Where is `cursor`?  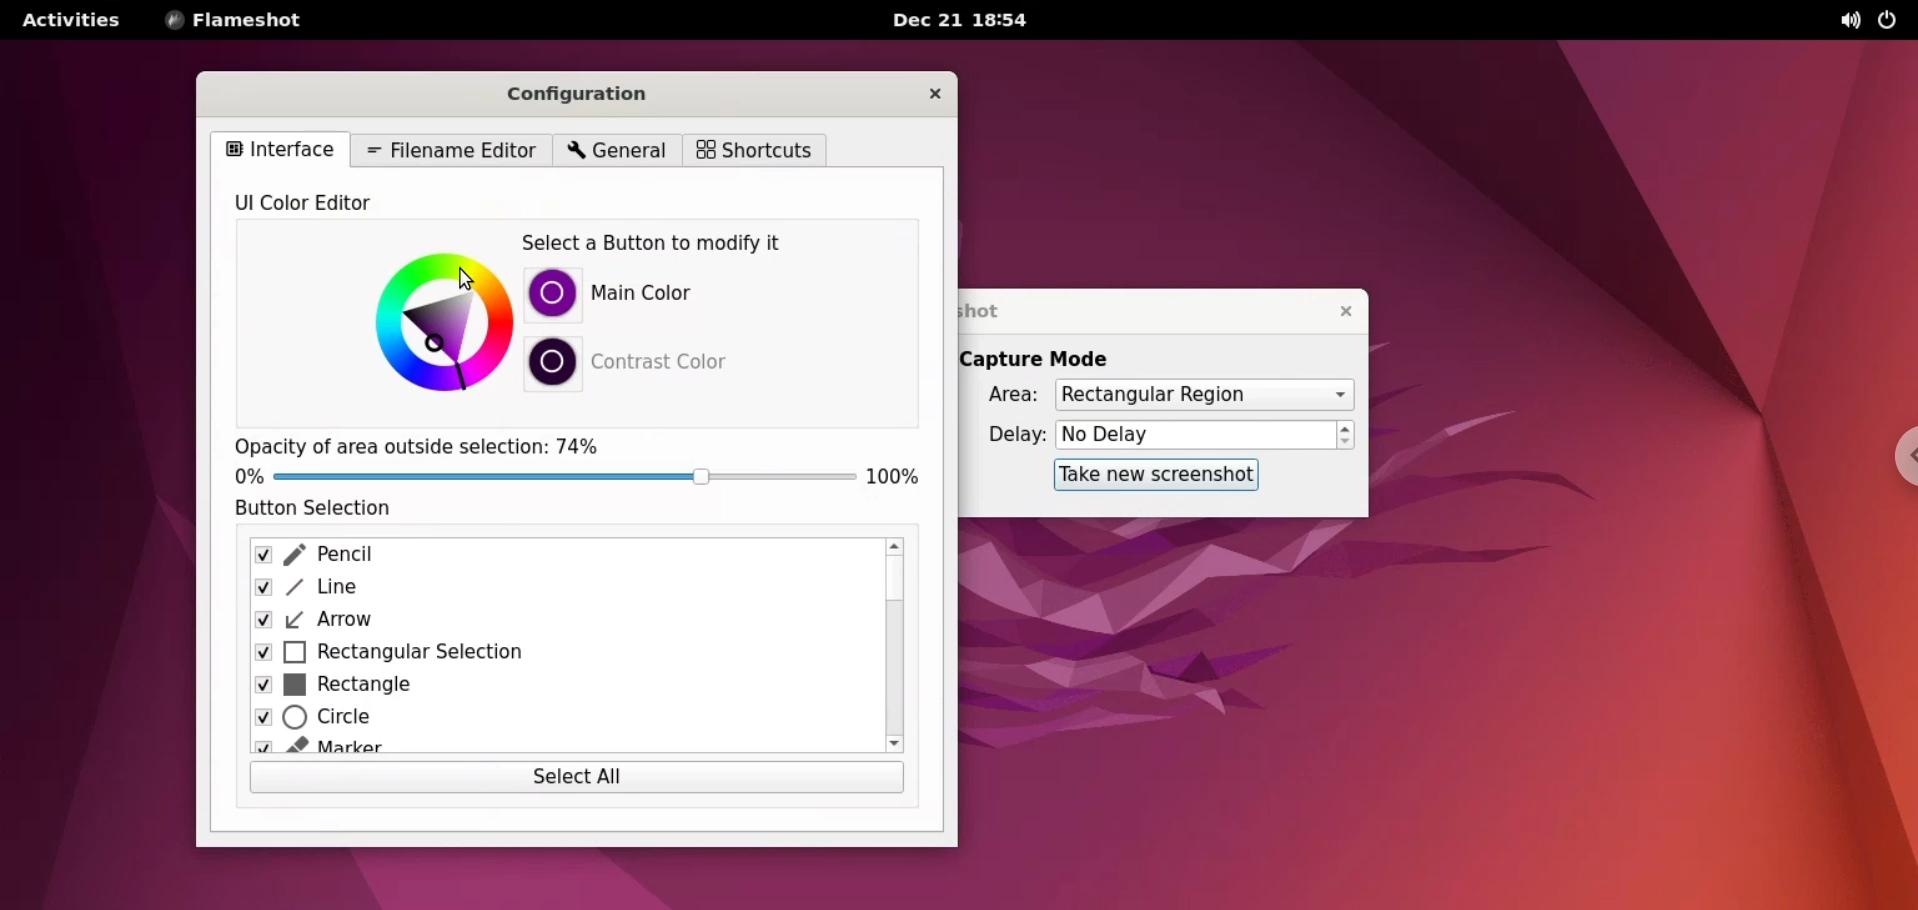 cursor is located at coordinates (472, 278).